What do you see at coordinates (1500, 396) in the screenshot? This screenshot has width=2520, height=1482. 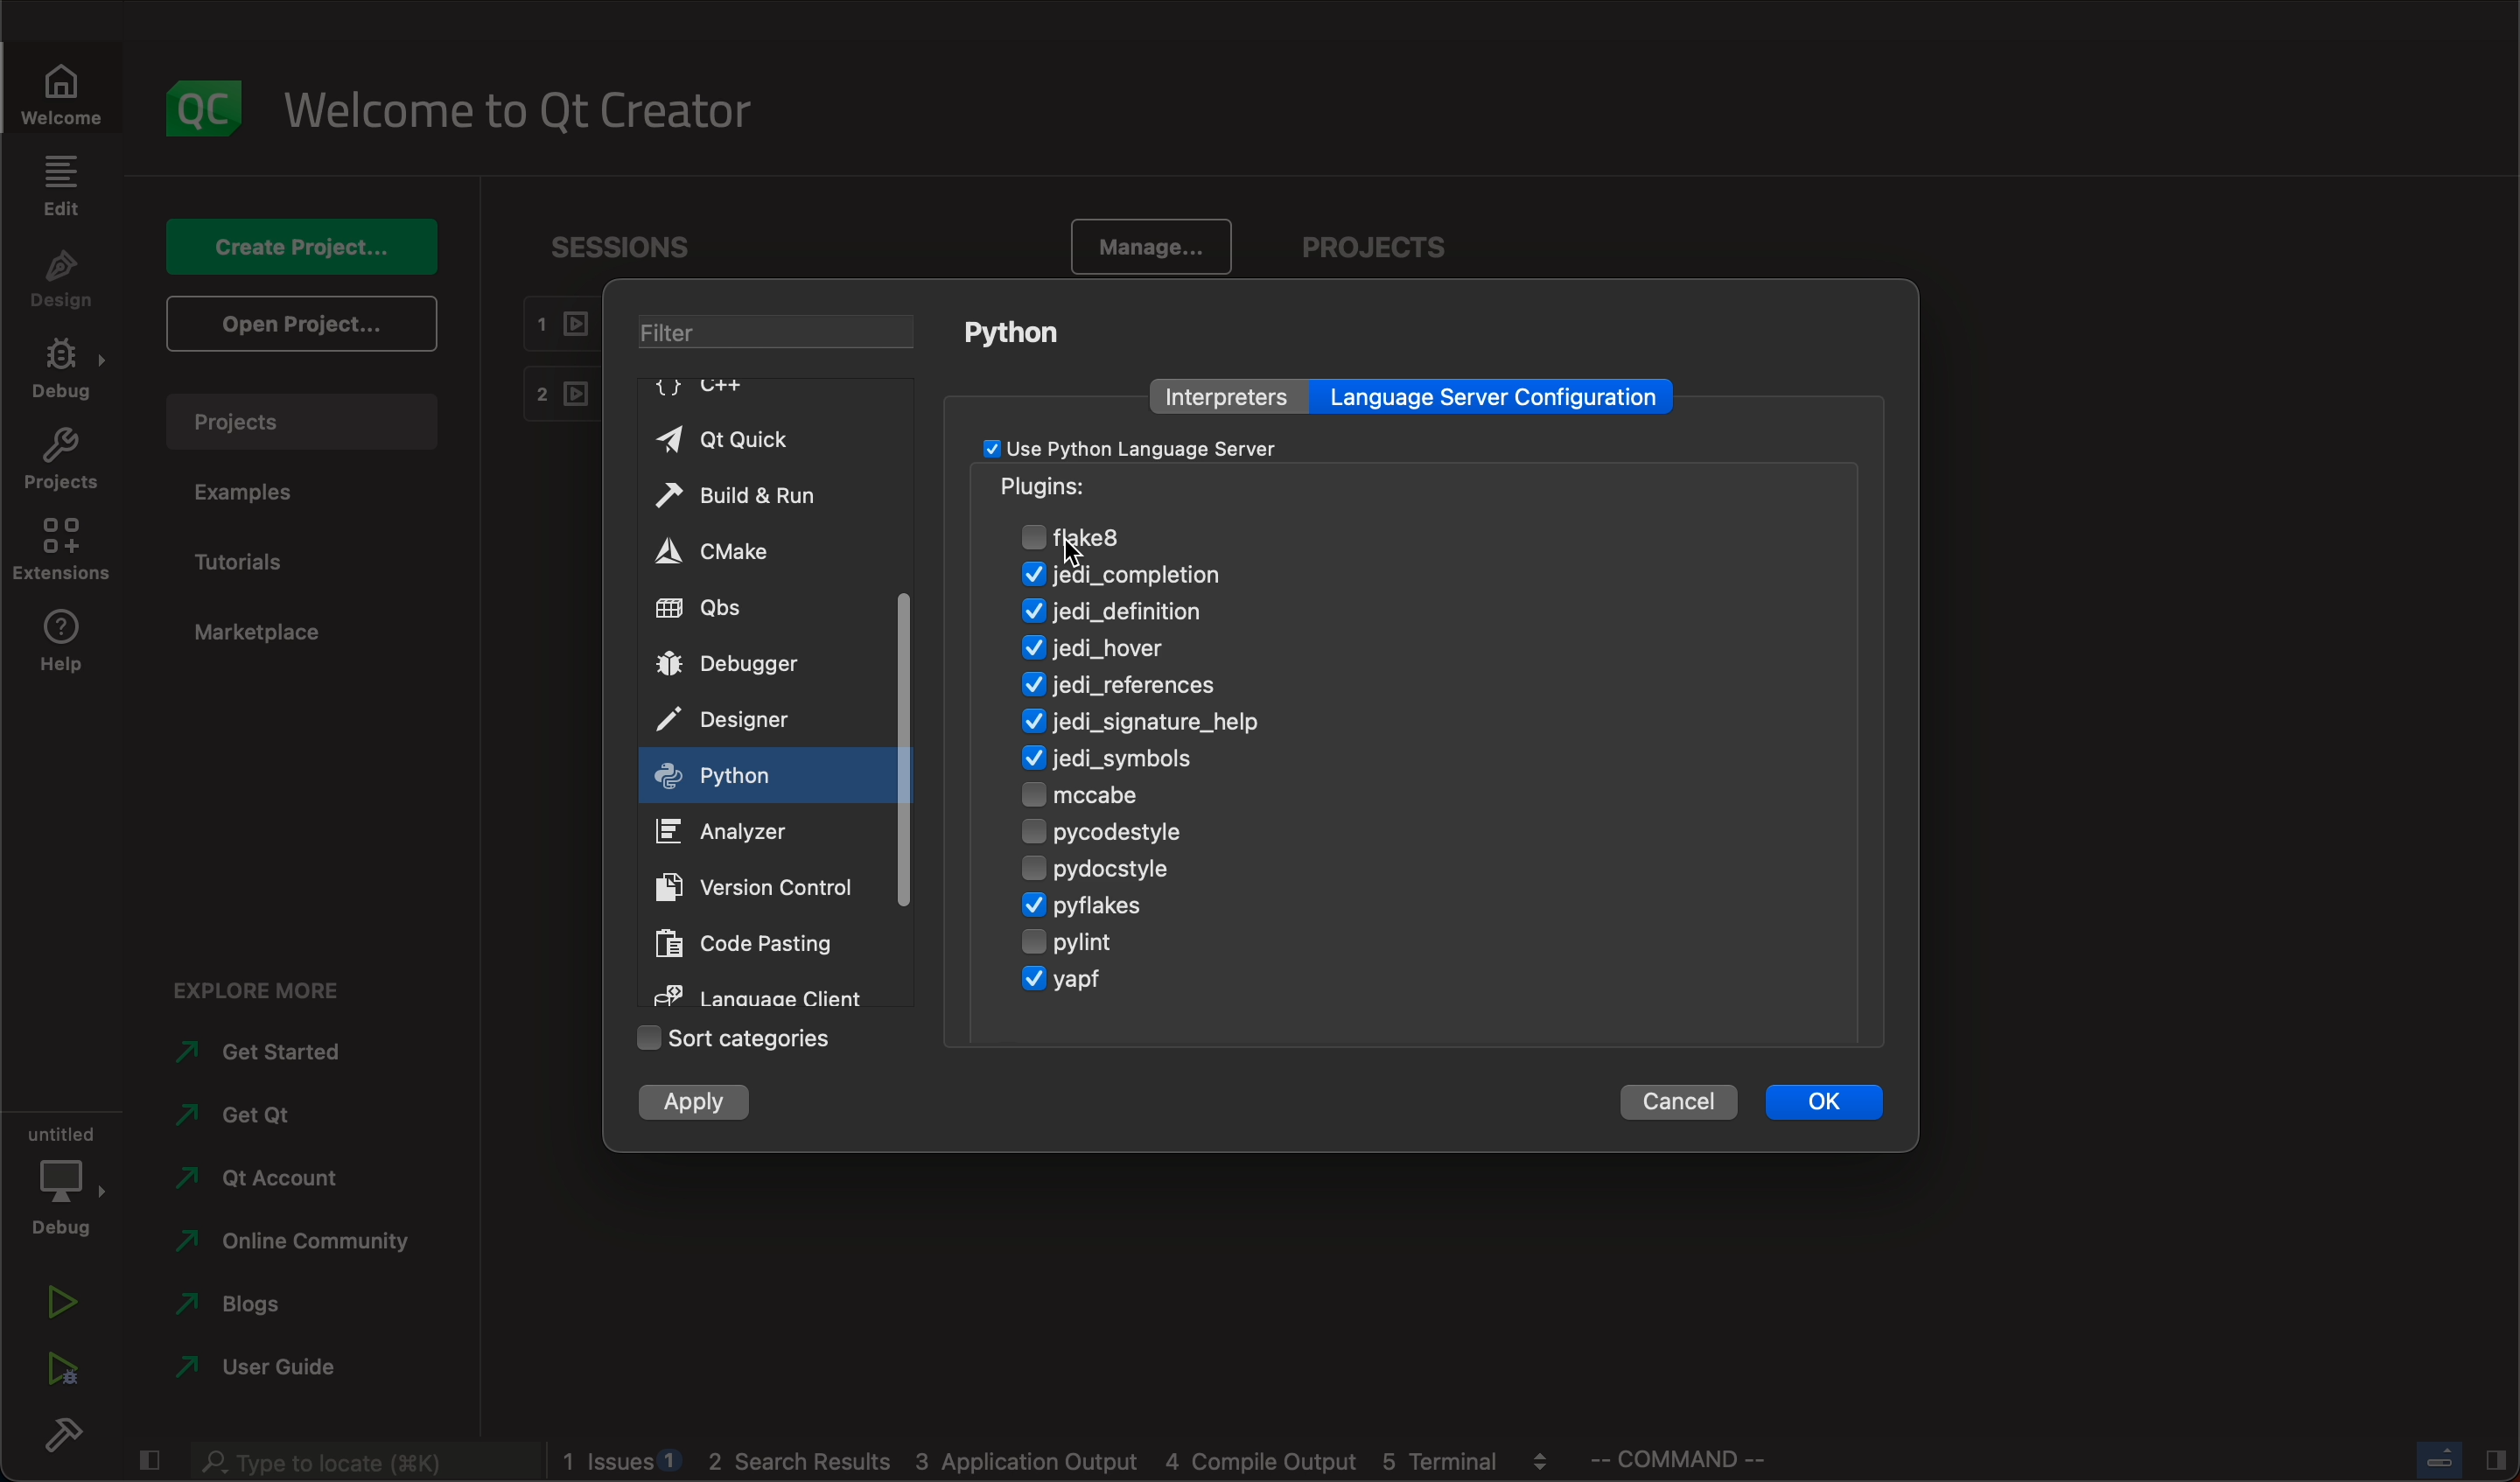 I see `language server` at bounding box center [1500, 396].